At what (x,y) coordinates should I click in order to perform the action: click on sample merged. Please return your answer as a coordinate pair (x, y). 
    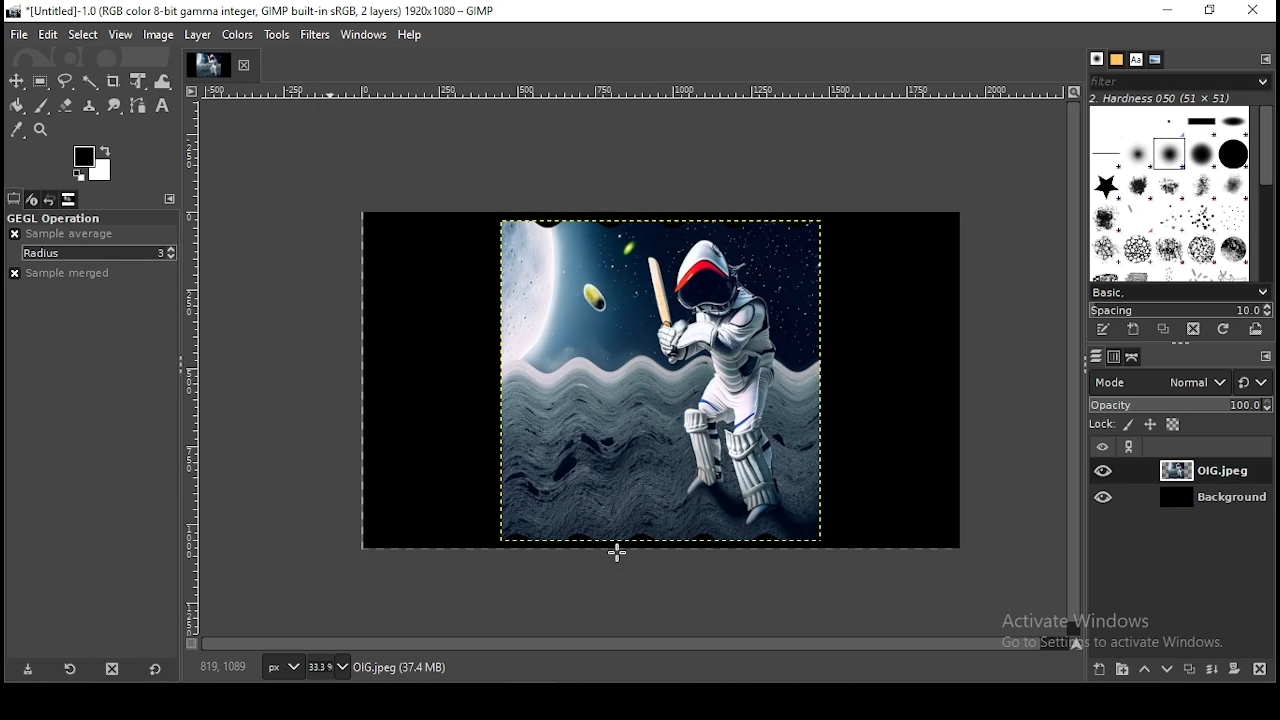
    Looking at the image, I should click on (59, 274).